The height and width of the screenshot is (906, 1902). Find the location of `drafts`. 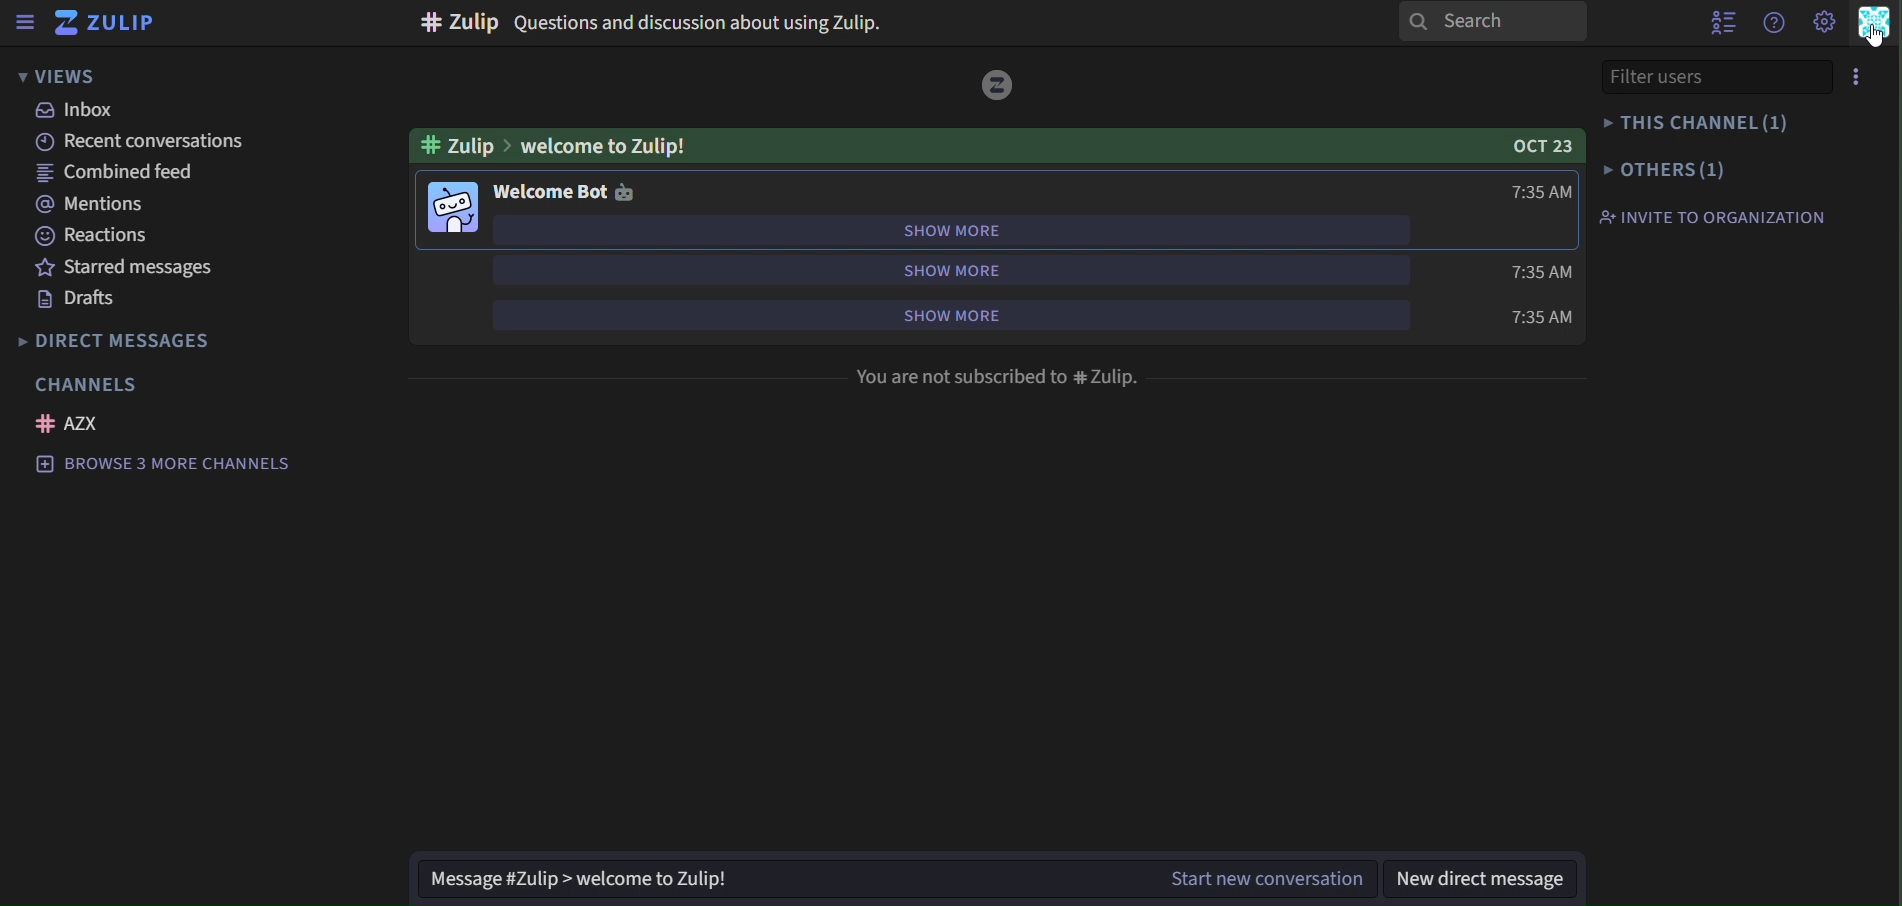

drafts is located at coordinates (76, 300).